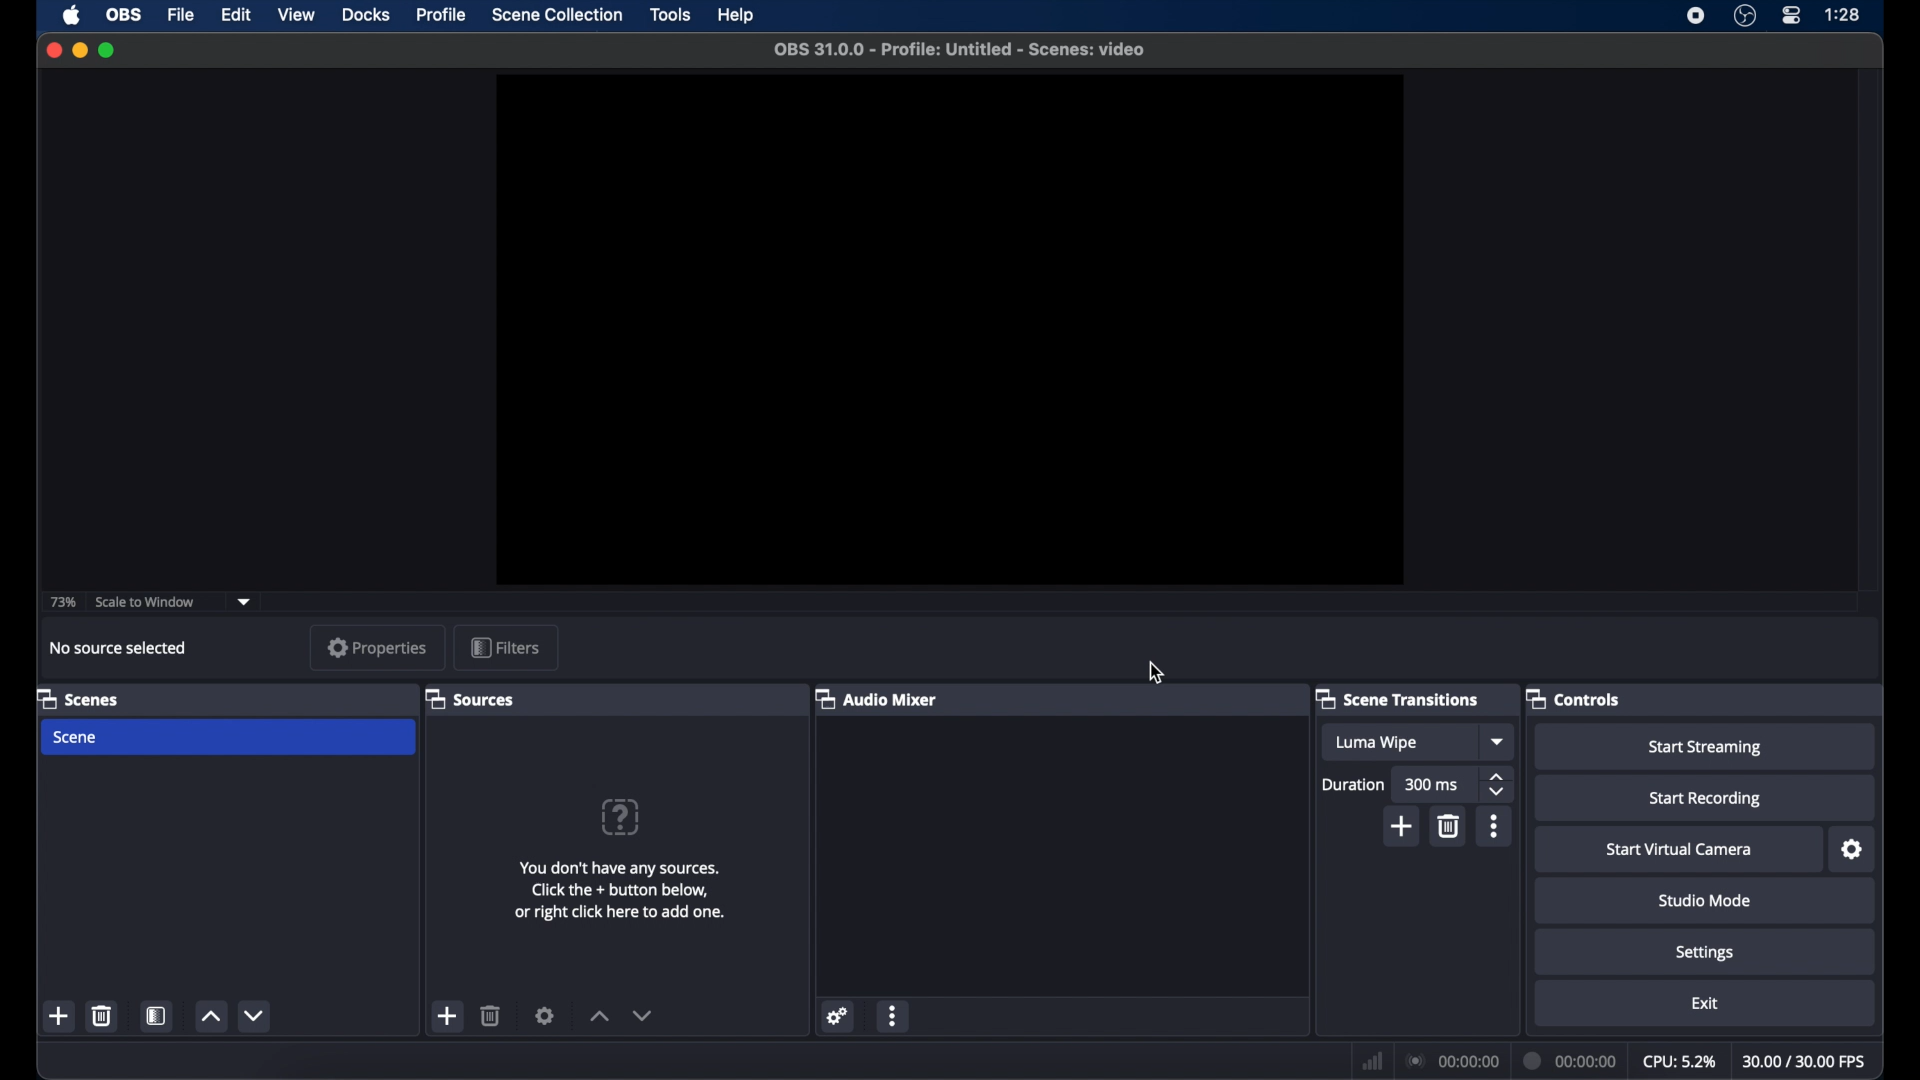 The width and height of the screenshot is (1920, 1080). What do you see at coordinates (53, 50) in the screenshot?
I see `close` at bounding box center [53, 50].